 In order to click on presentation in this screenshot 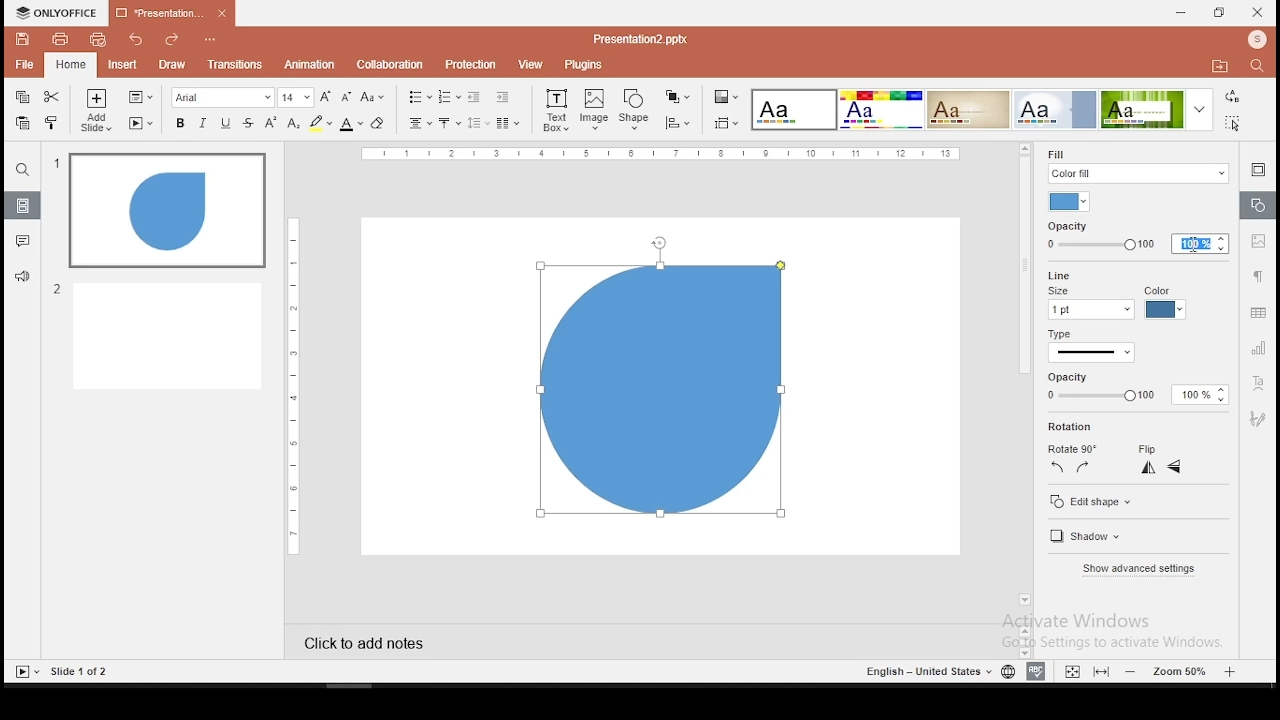, I will do `click(170, 14)`.